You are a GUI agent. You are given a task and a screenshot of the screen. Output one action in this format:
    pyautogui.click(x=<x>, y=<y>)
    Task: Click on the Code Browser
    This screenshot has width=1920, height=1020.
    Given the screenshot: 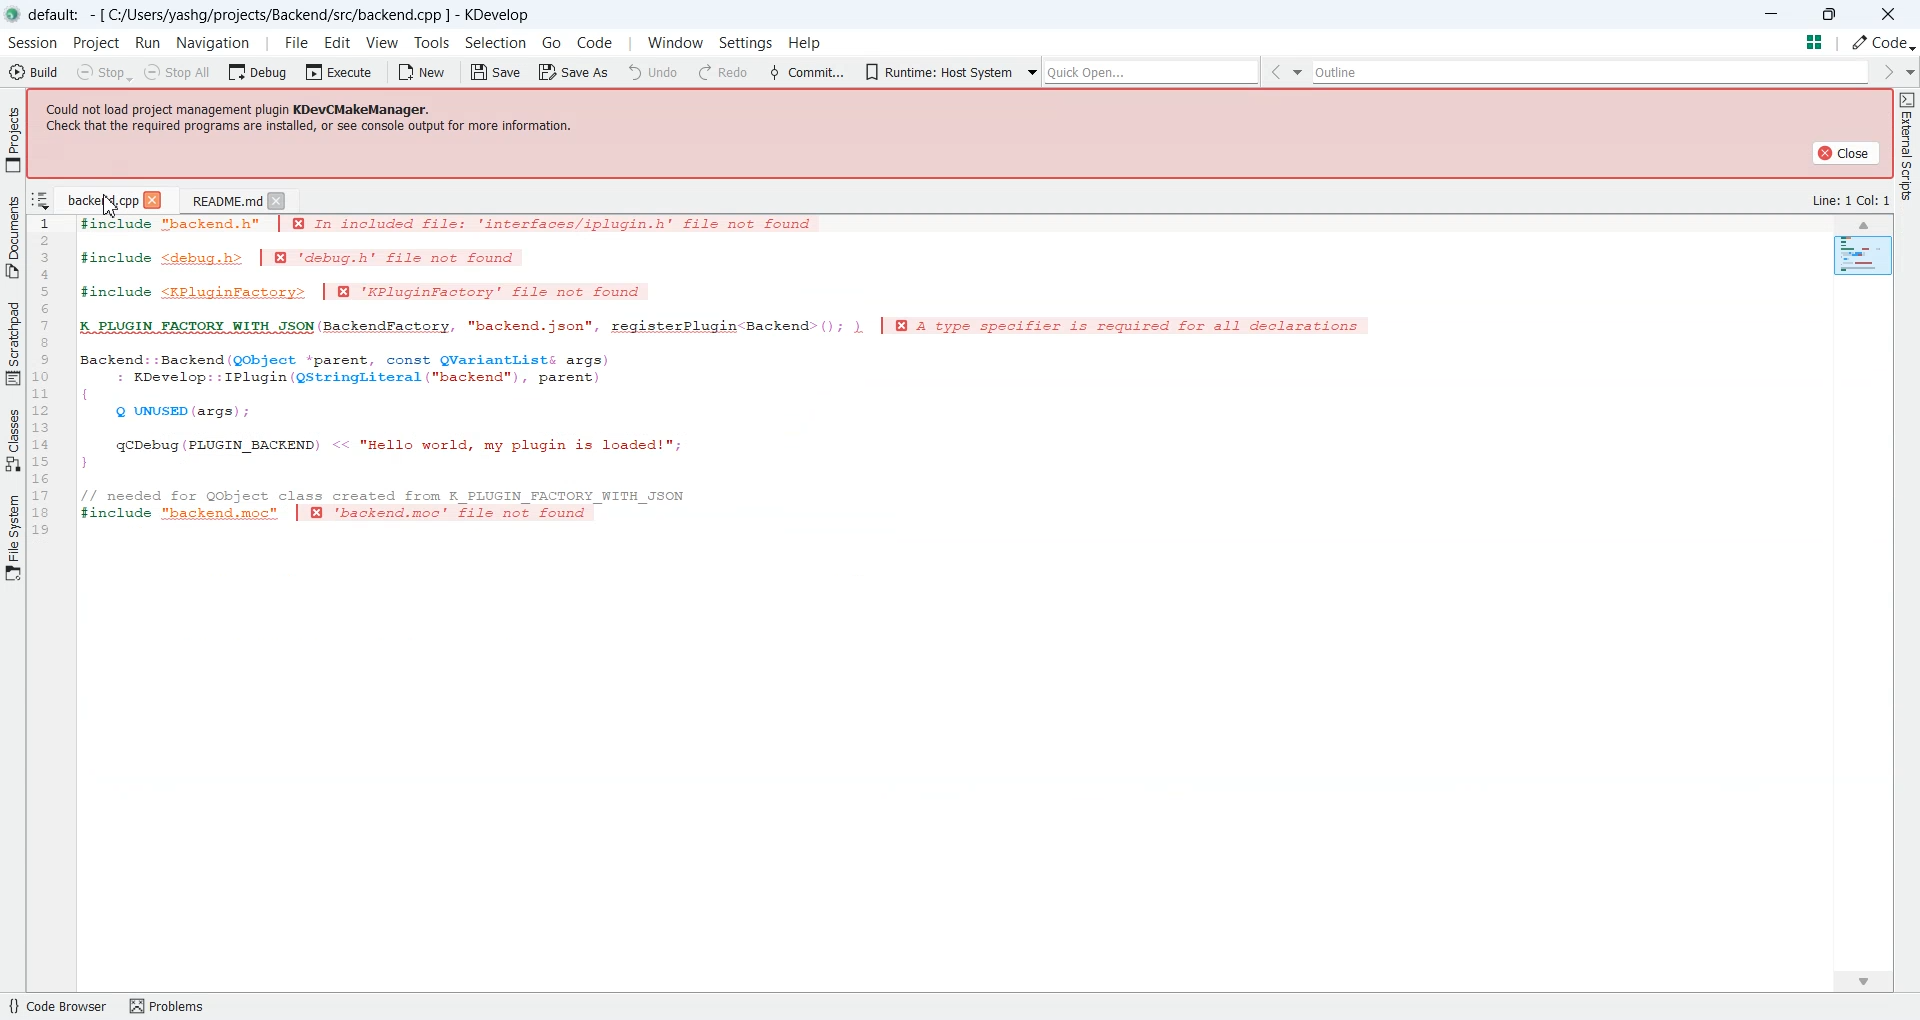 What is the action you would take?
    pyautogui.click(x=56, y=1006)
    